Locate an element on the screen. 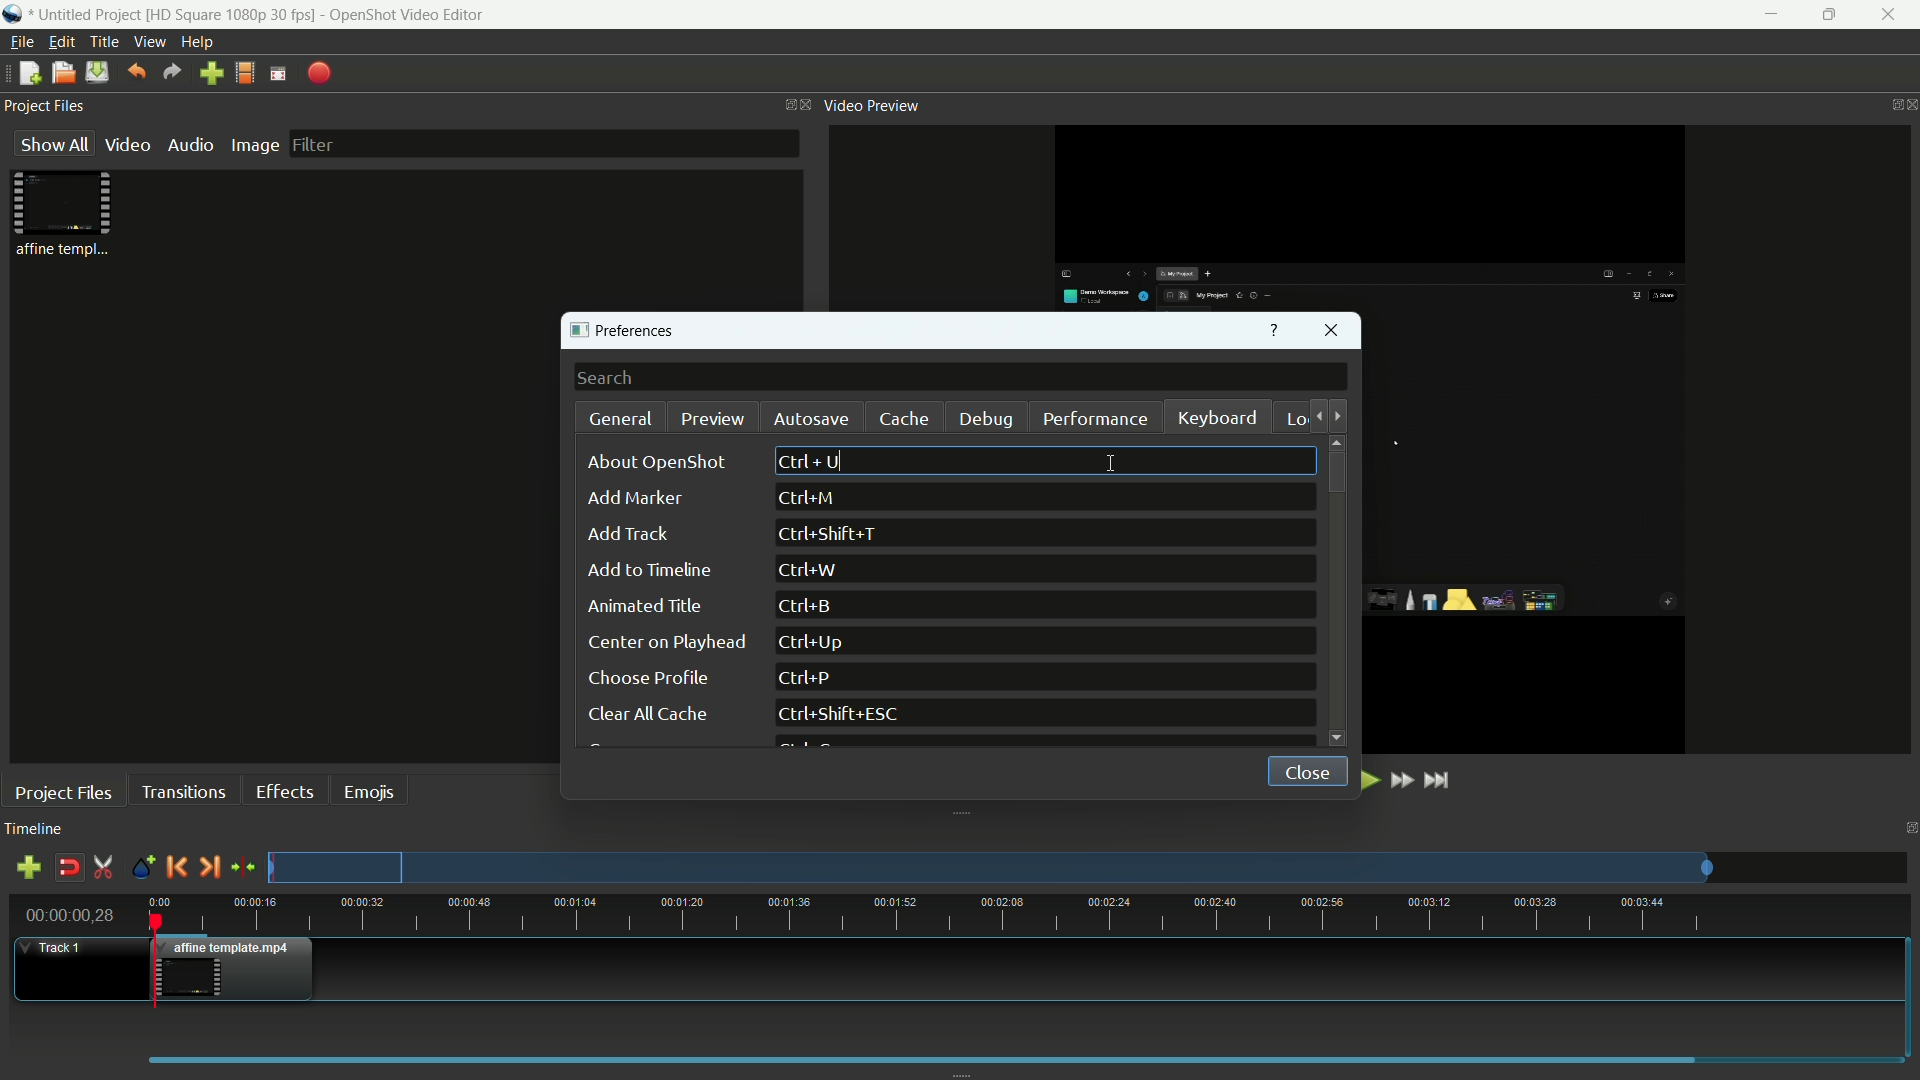 The height and width of the screenshot is (1080, 1920). add marker is located at coordinates (633, 500).